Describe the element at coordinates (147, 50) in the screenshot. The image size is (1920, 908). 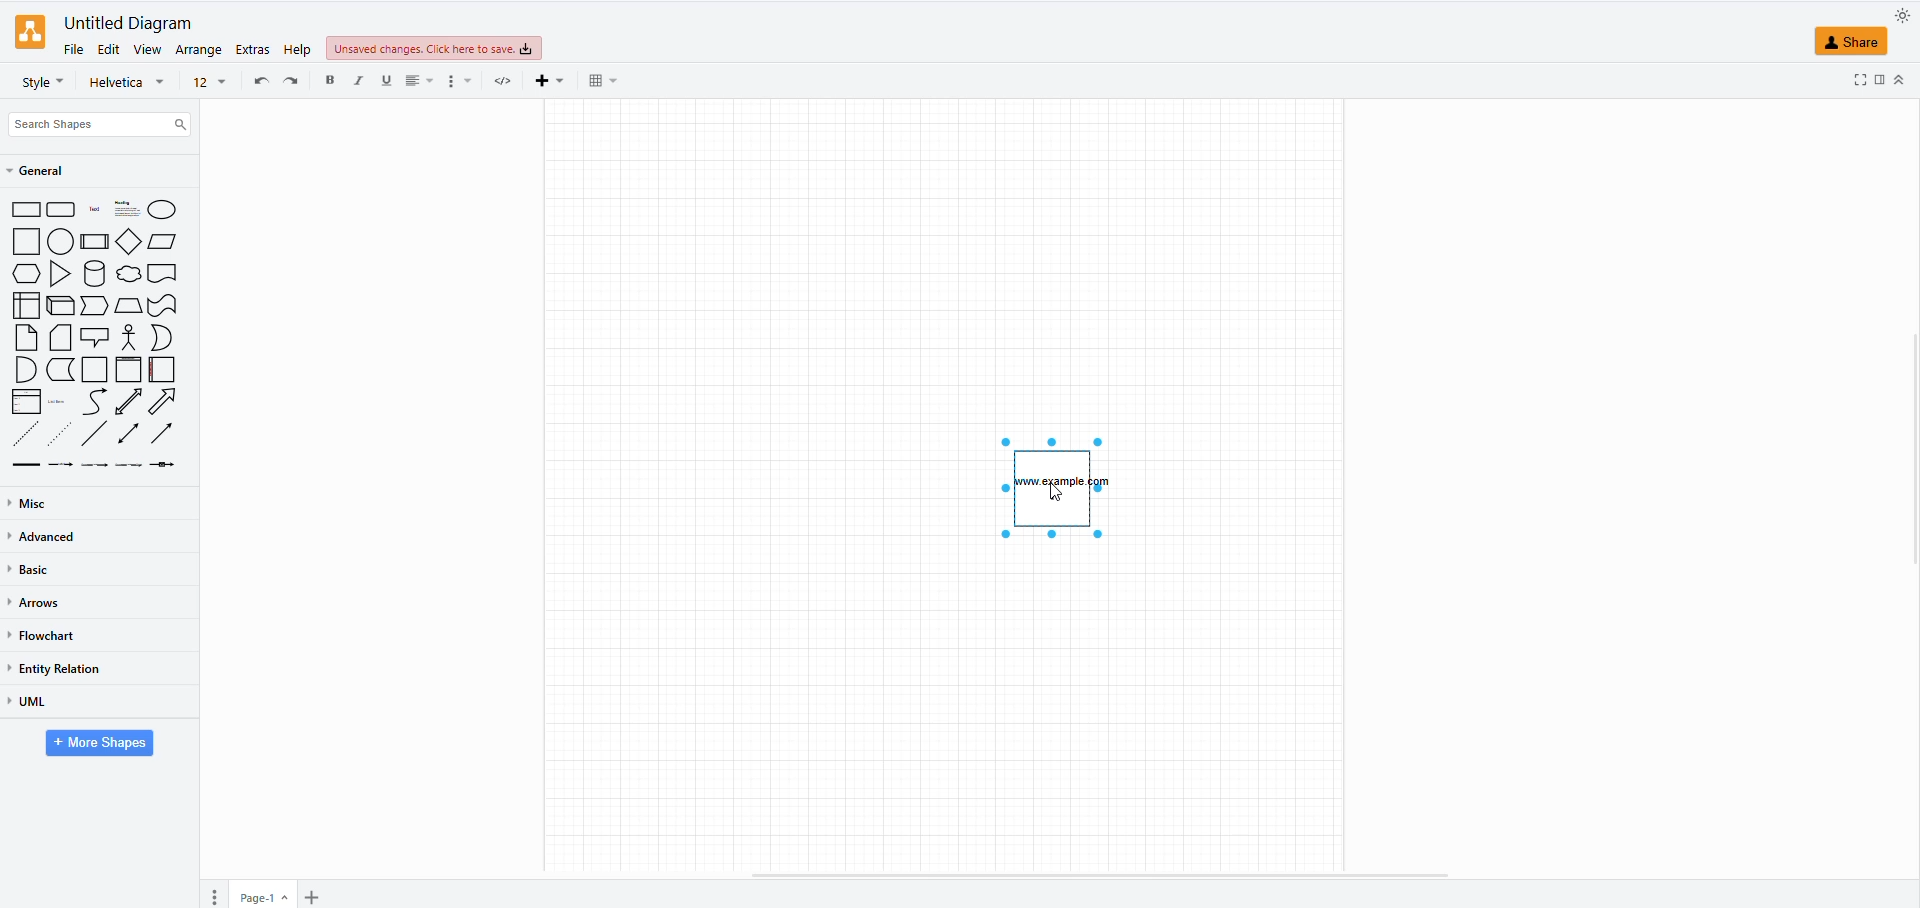
I see `view` at that location.